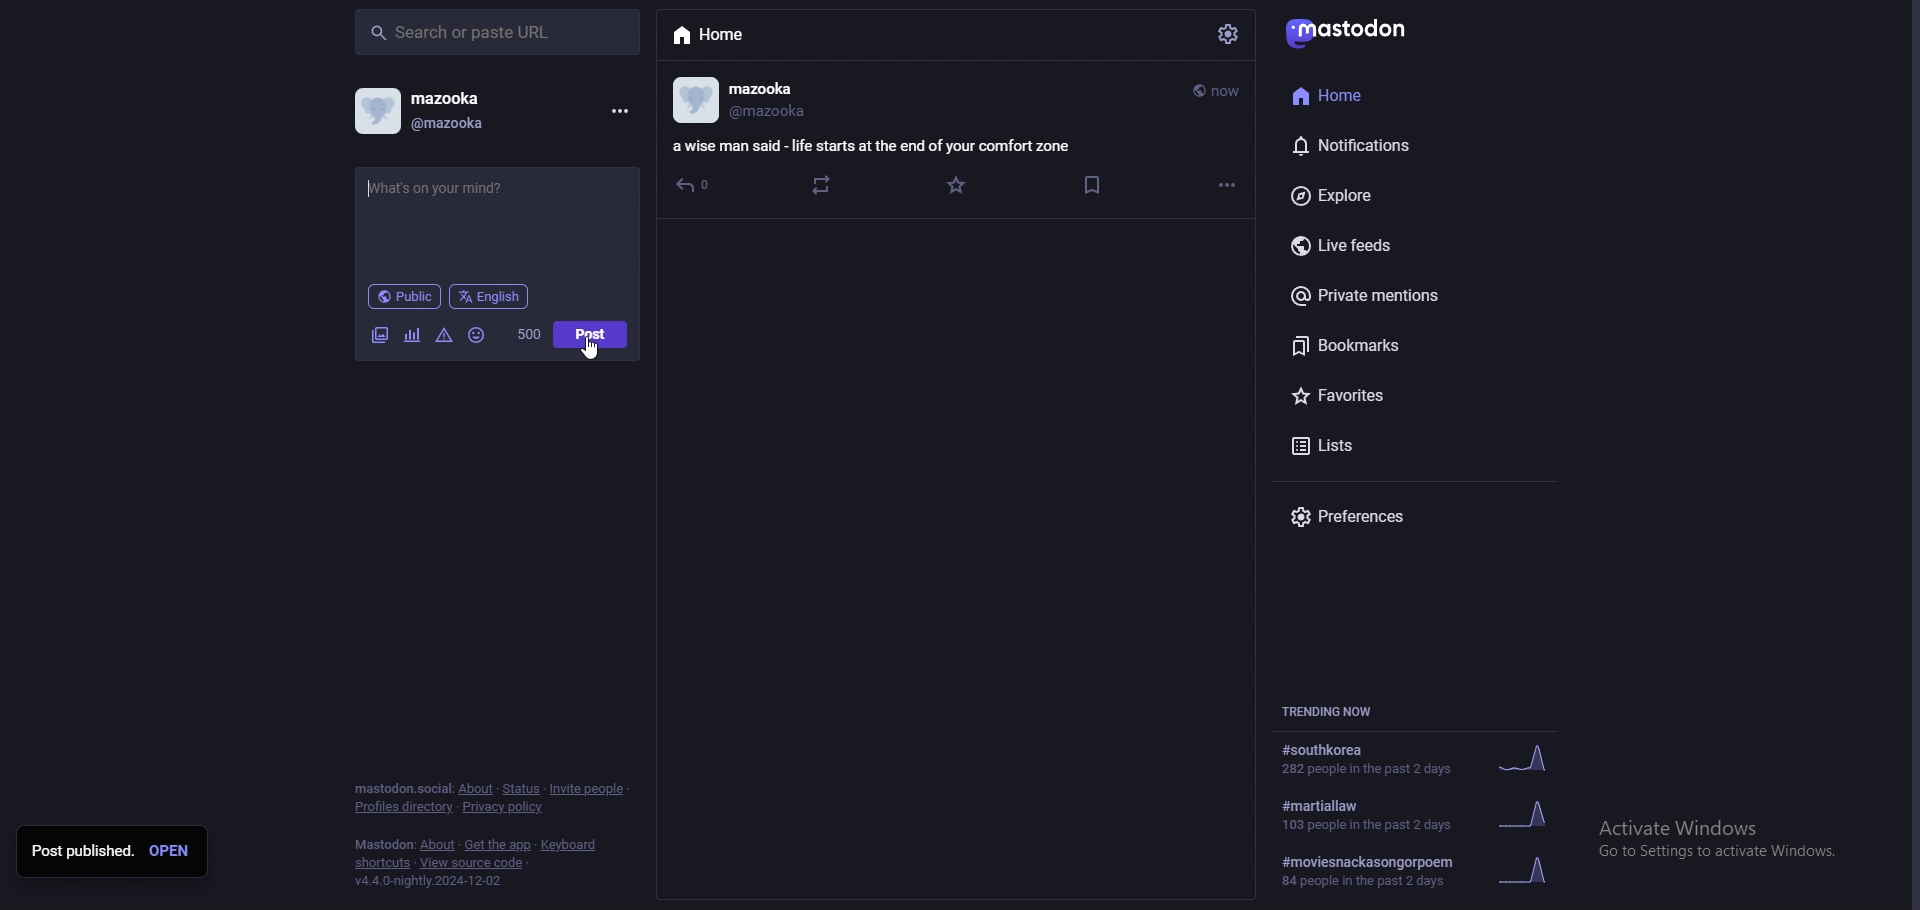 The height and width of the screenshot is (910, 1920). I want to click on private mentions, so click(1396, 298).